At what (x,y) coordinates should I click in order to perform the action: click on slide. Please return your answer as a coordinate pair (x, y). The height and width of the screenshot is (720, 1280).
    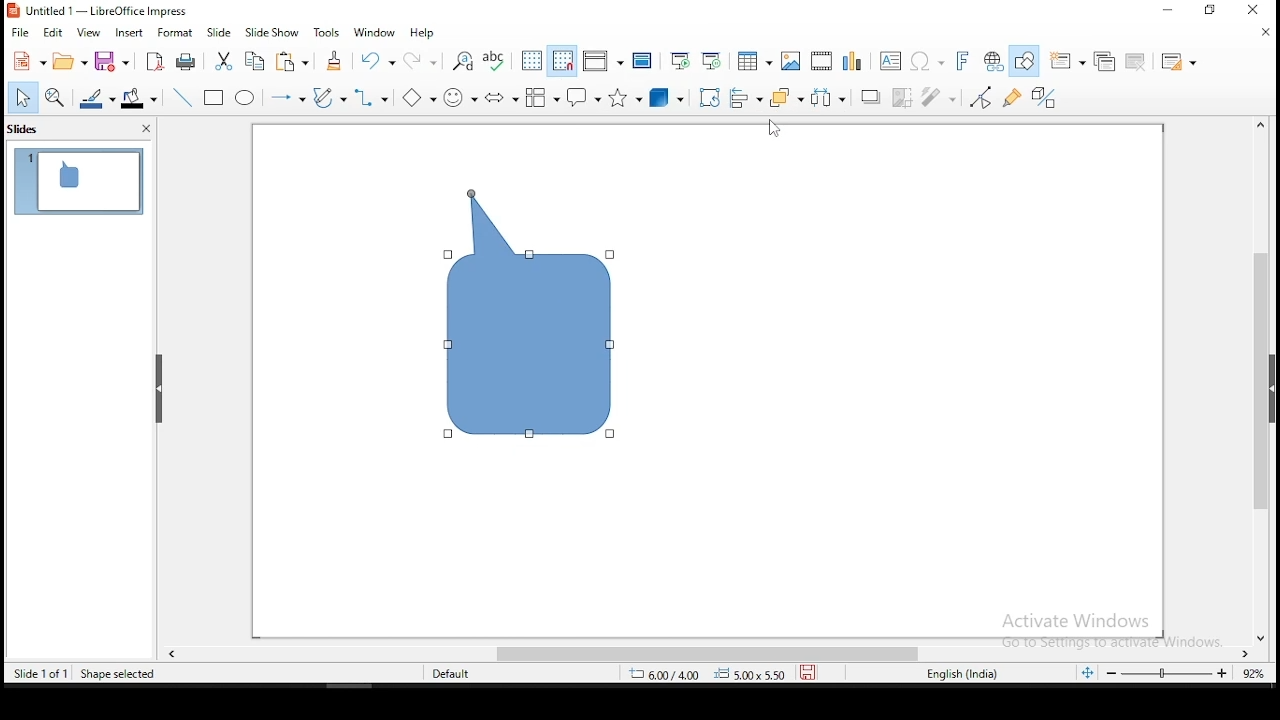
    Looking at the image, I should click on (220, 32).